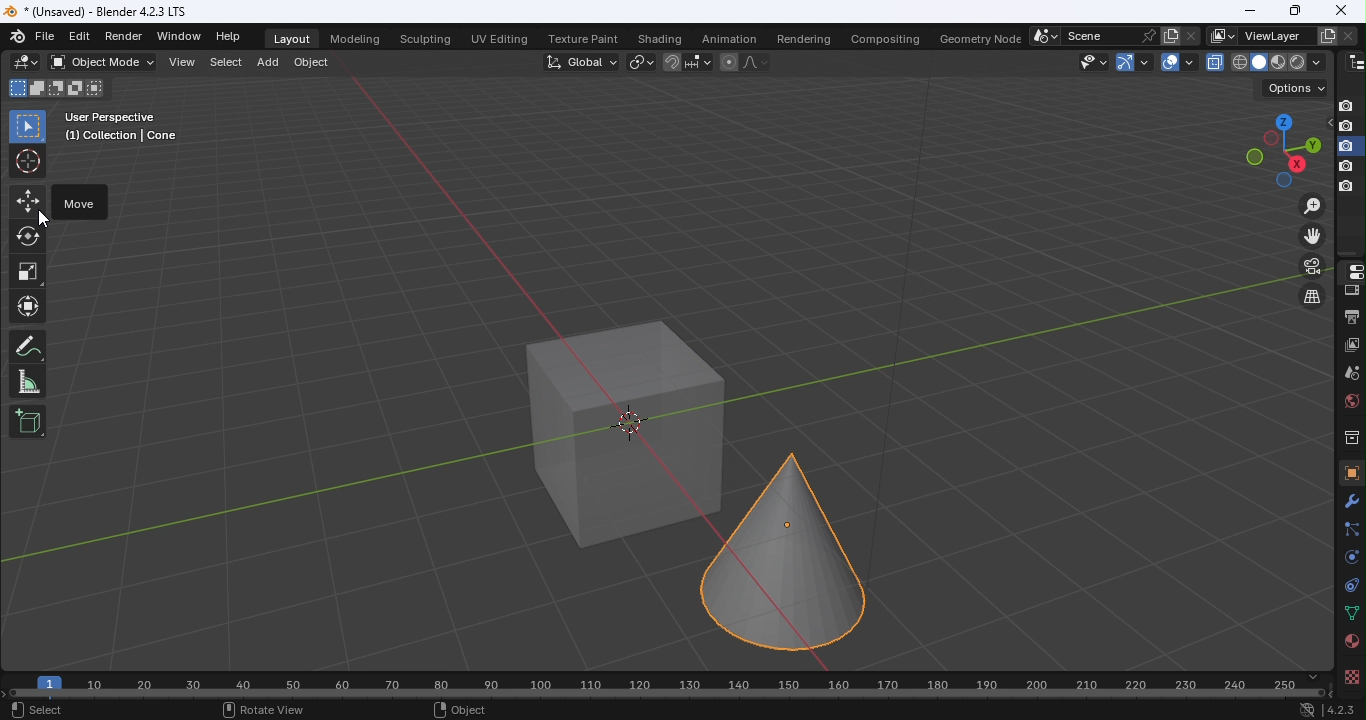 The width and height of the screenshot is (1366, 720). Describe the element at coordinates (1147, 35) in the screenshot. I see `Pin scene to workspace` at that location.